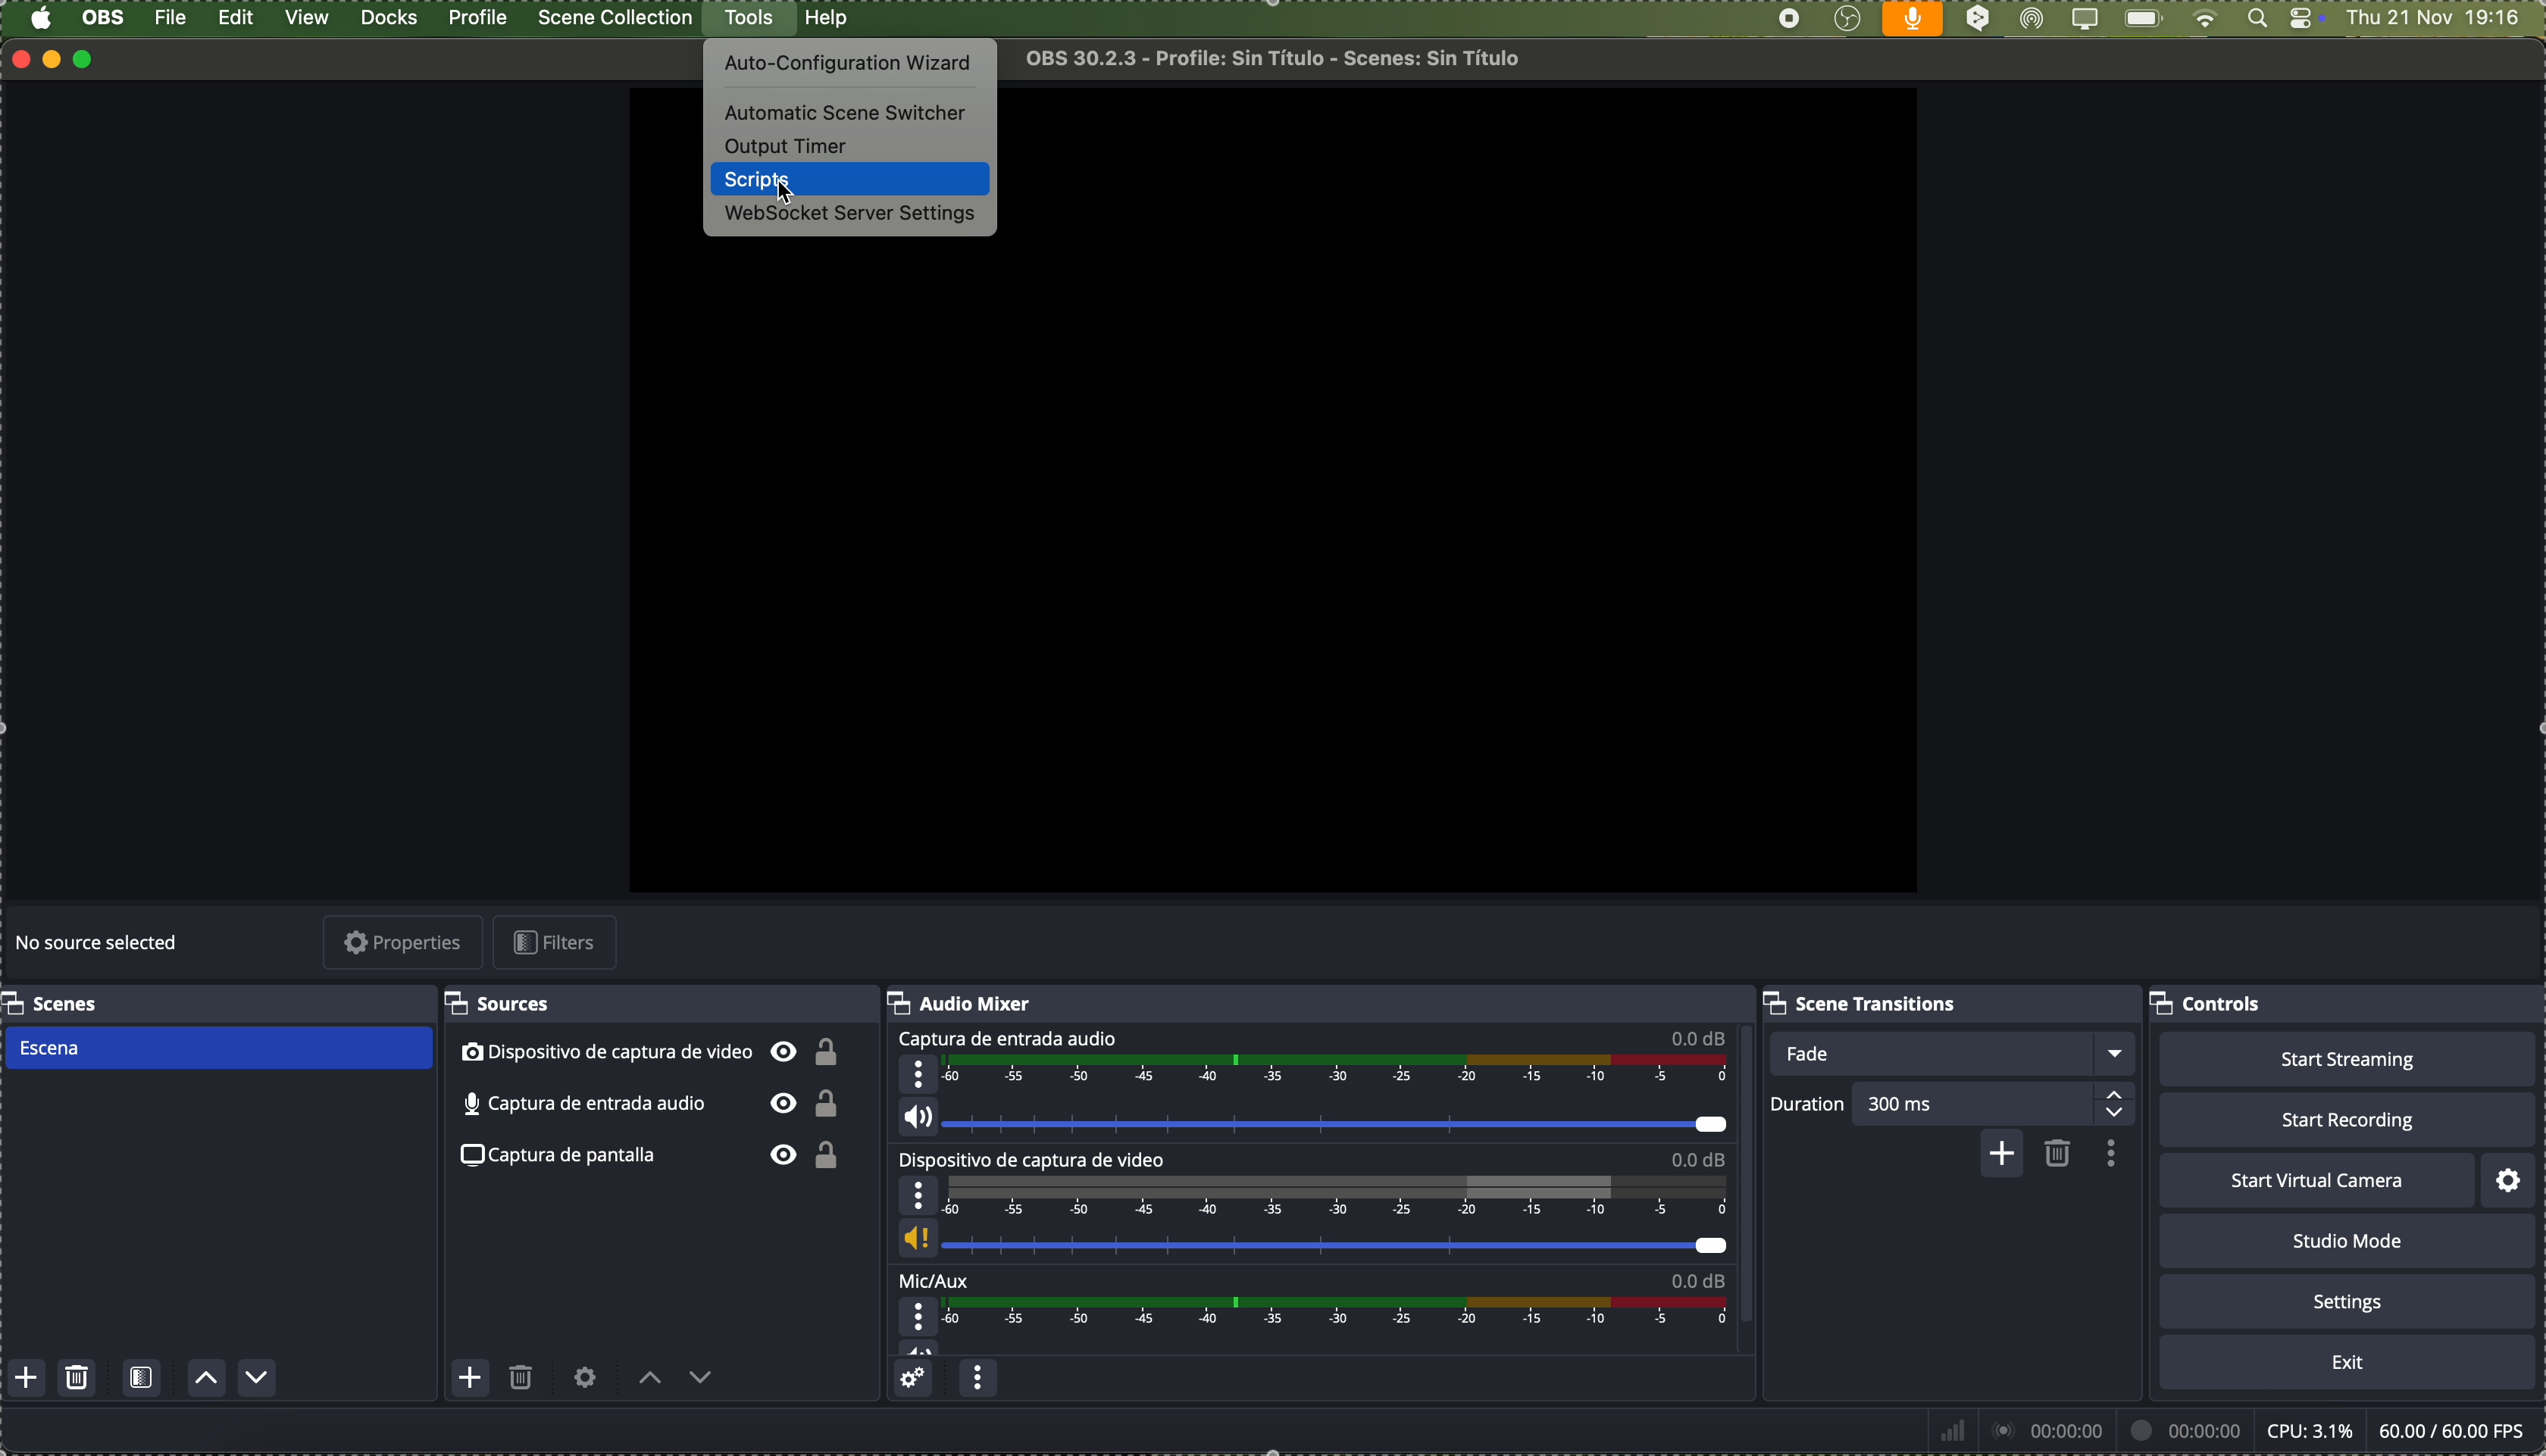 The image size is (2546, 1456). Describe the element at coordinates (2348, 1300) in the screenshot. I see `settings` at that location.